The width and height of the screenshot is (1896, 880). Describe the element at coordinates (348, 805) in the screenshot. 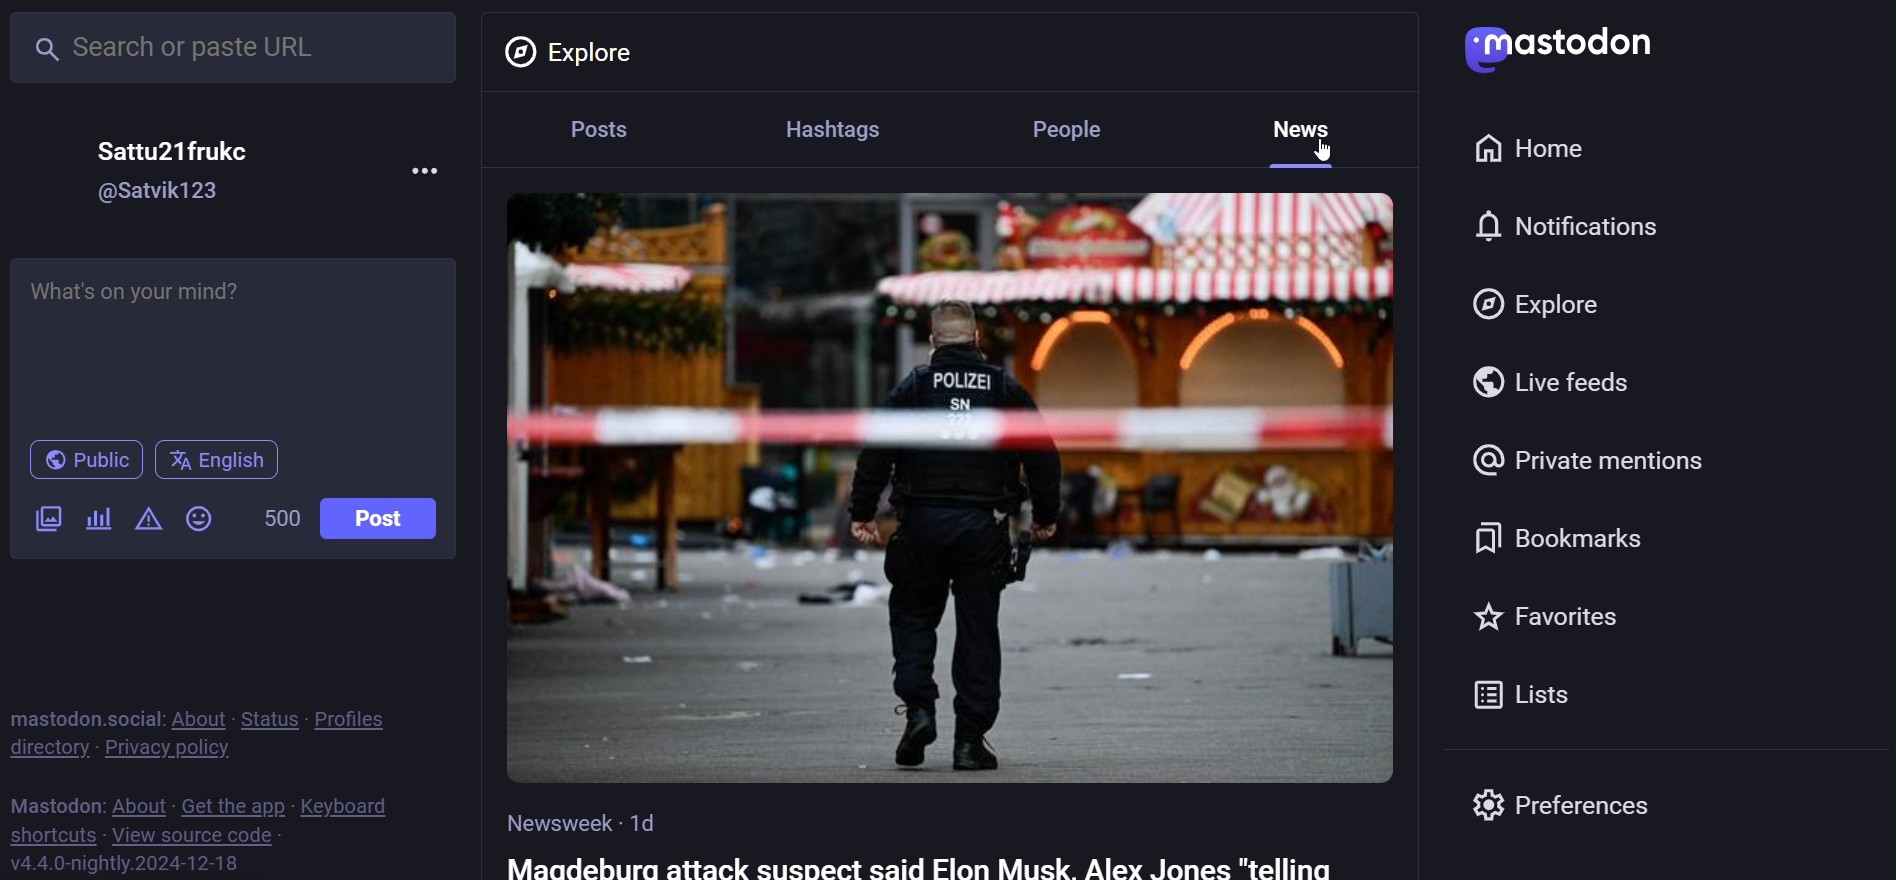

I see `keyboard` at that location.